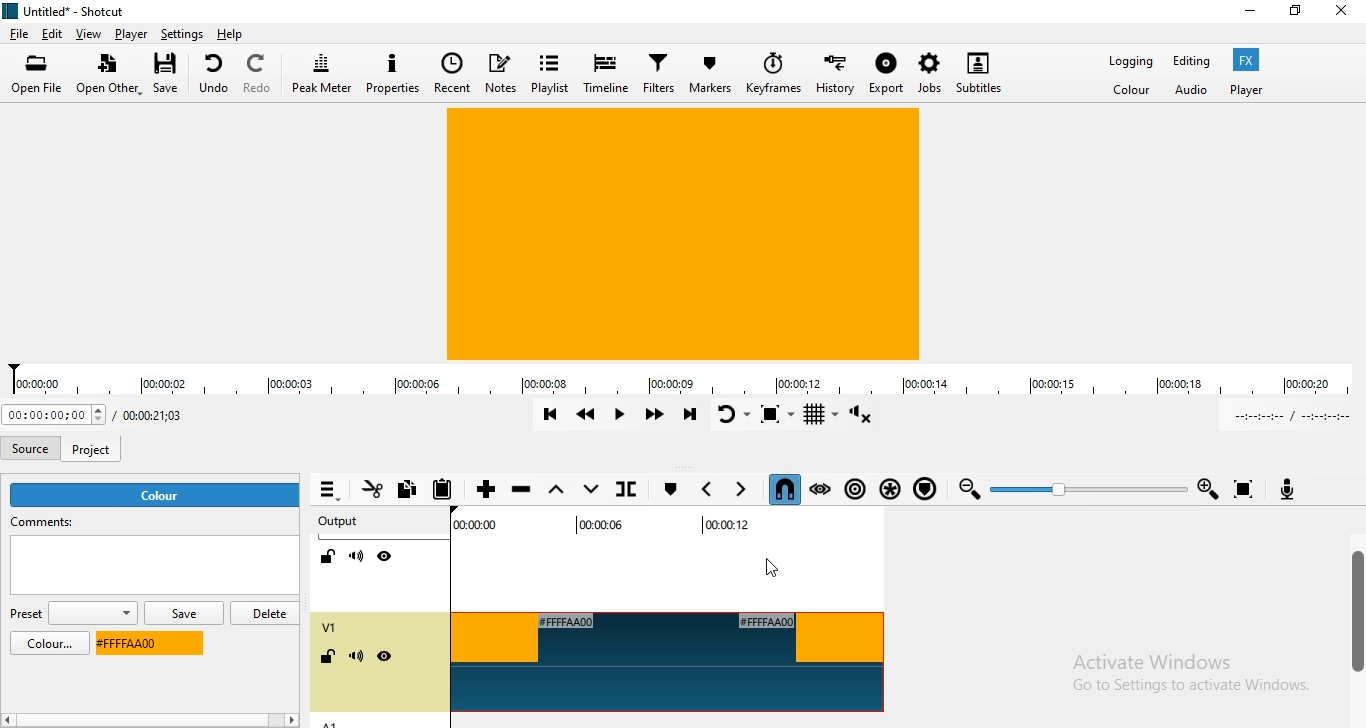  What do you see at coordinates (1287, 416) in the screenshot?
I see `In point` at bounding box center [1287, 416].